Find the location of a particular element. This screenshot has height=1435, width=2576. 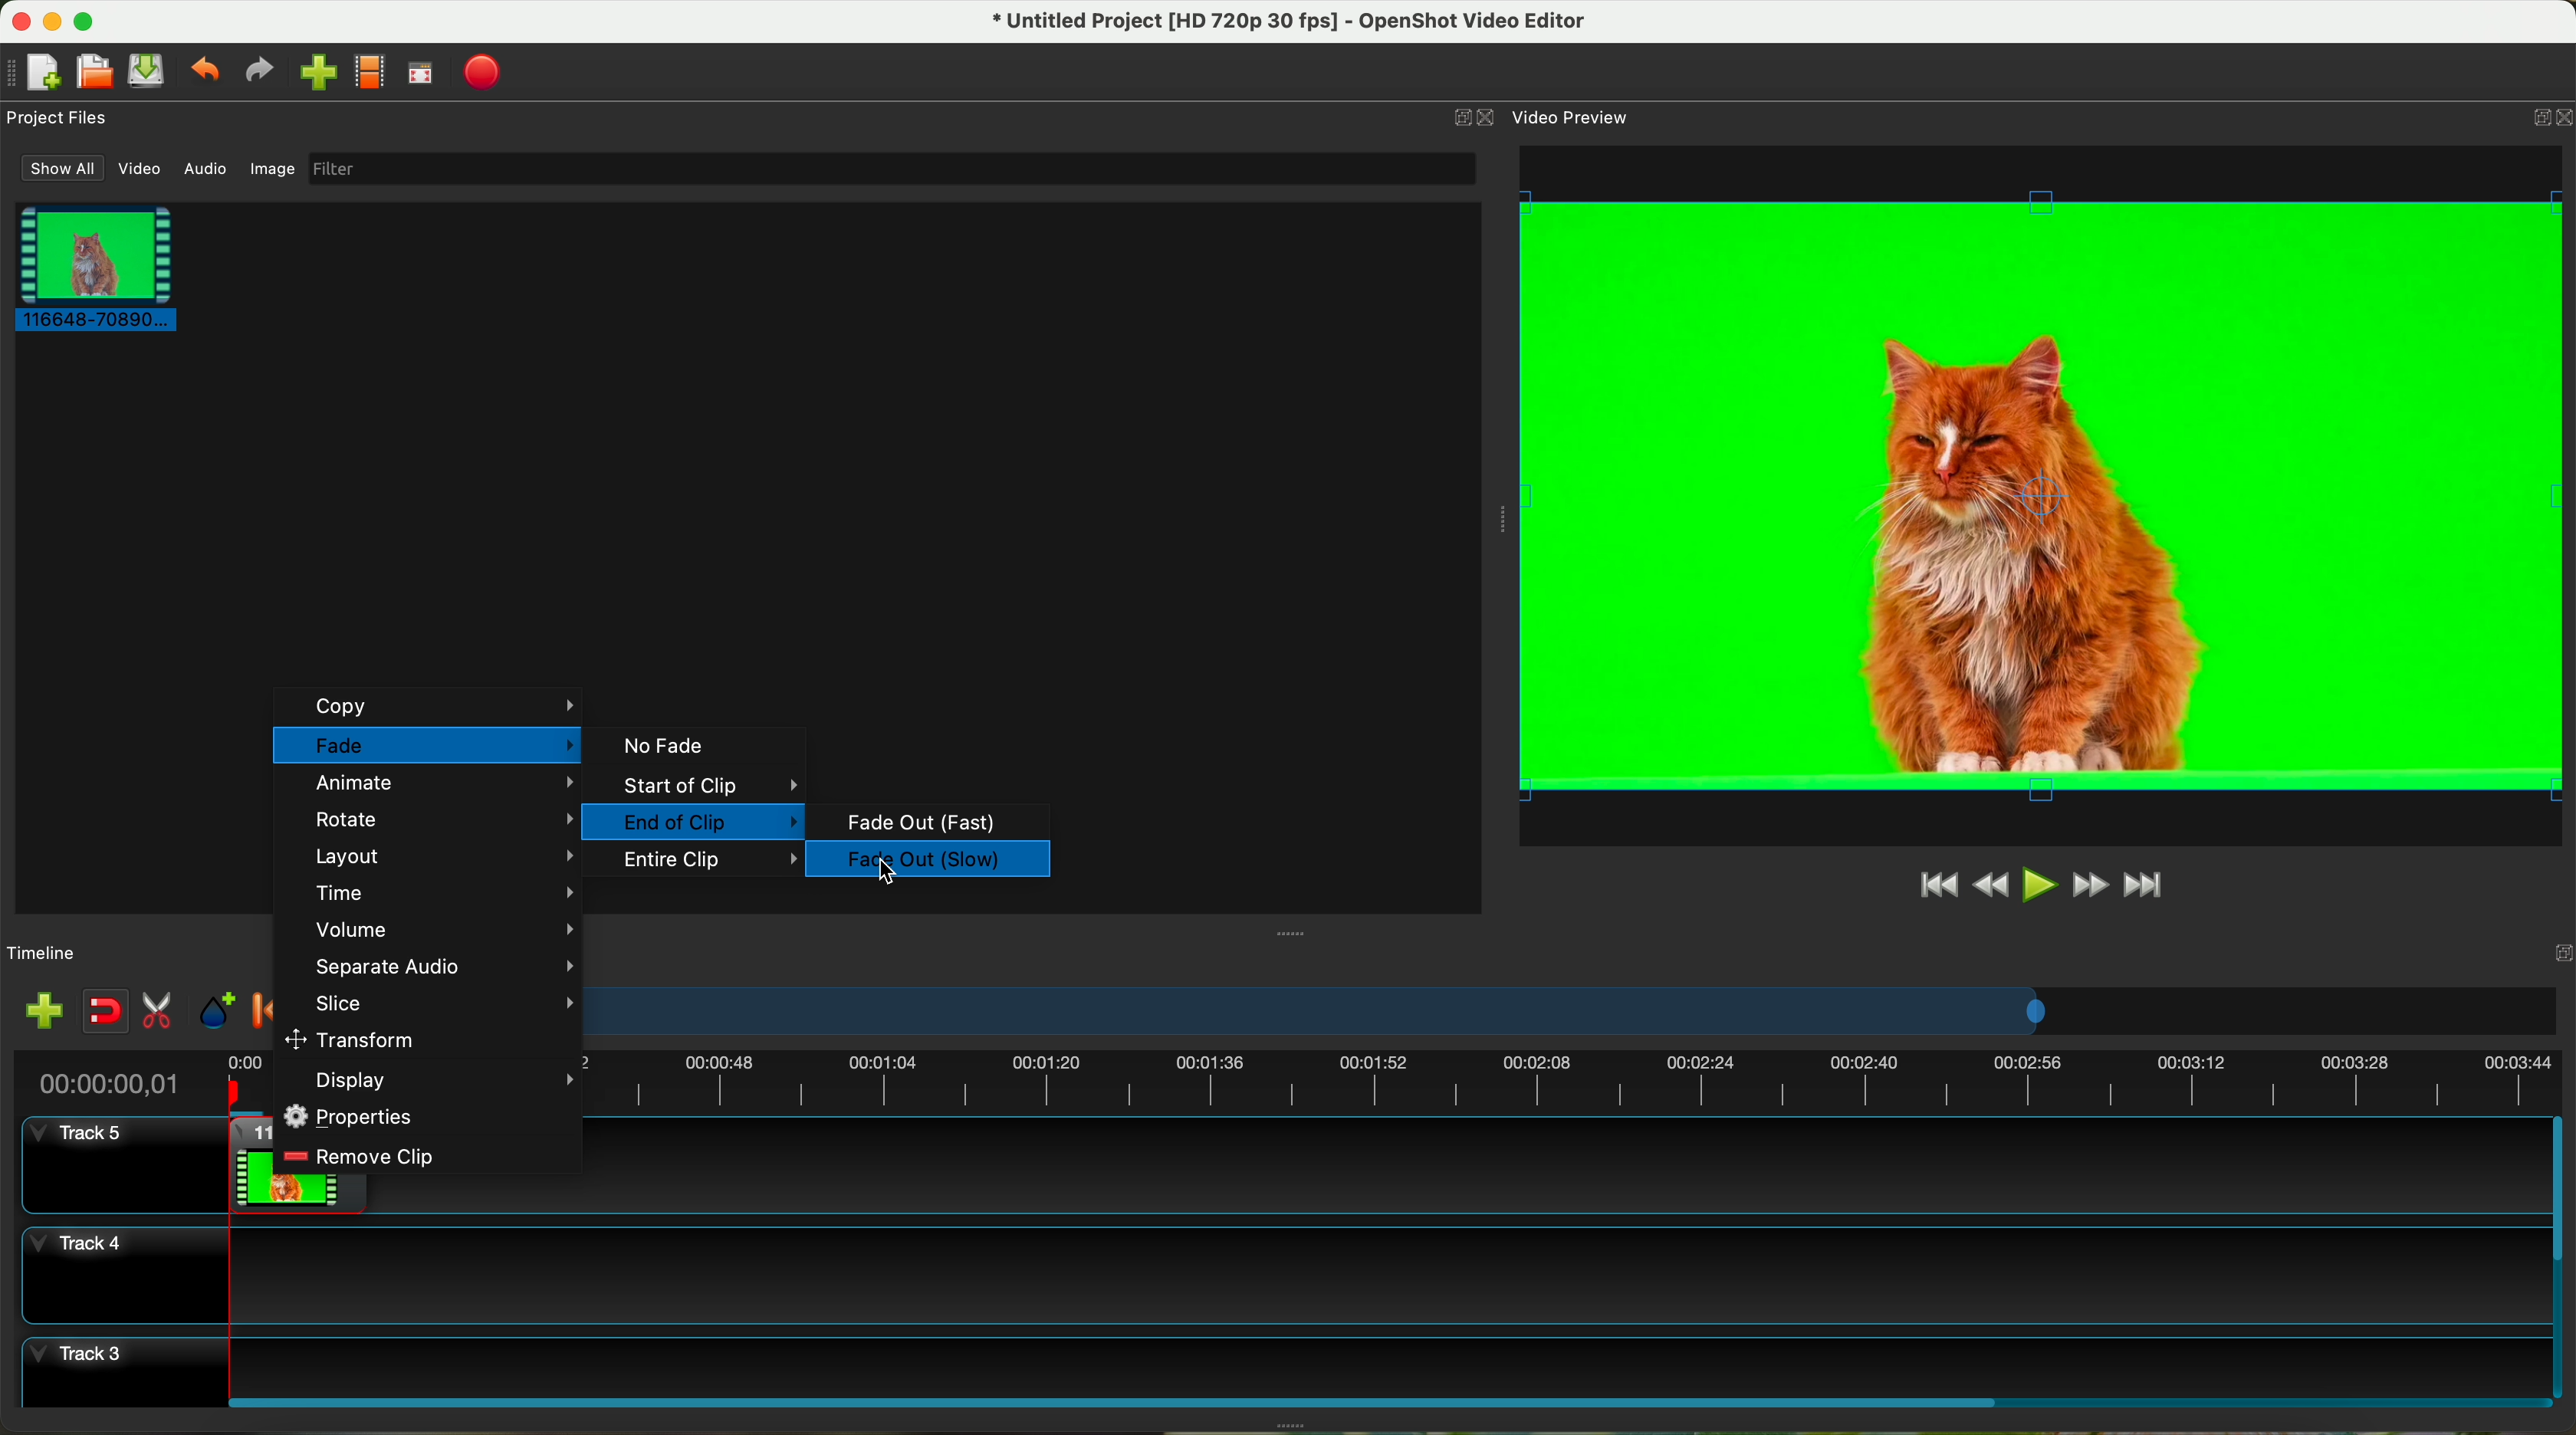

entire clip is located at coordinates (712, 862).